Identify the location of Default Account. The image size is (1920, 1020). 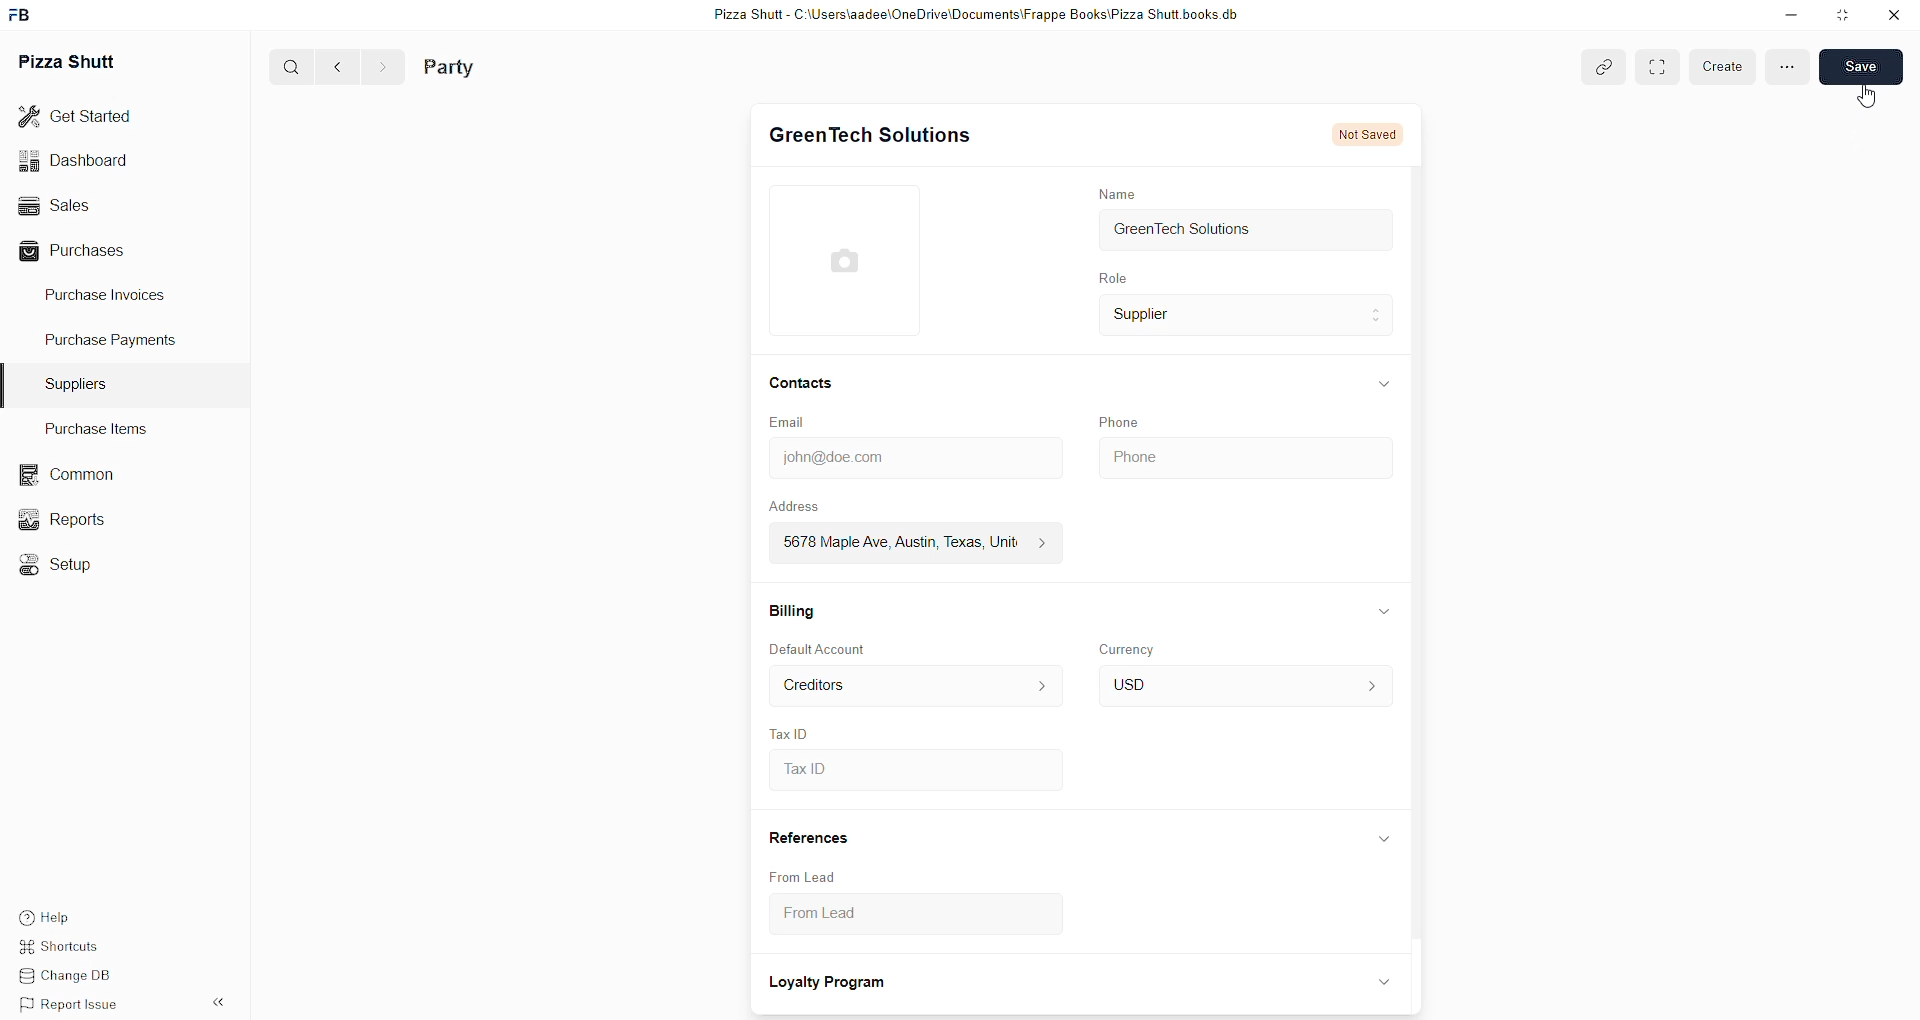
(821, 650).